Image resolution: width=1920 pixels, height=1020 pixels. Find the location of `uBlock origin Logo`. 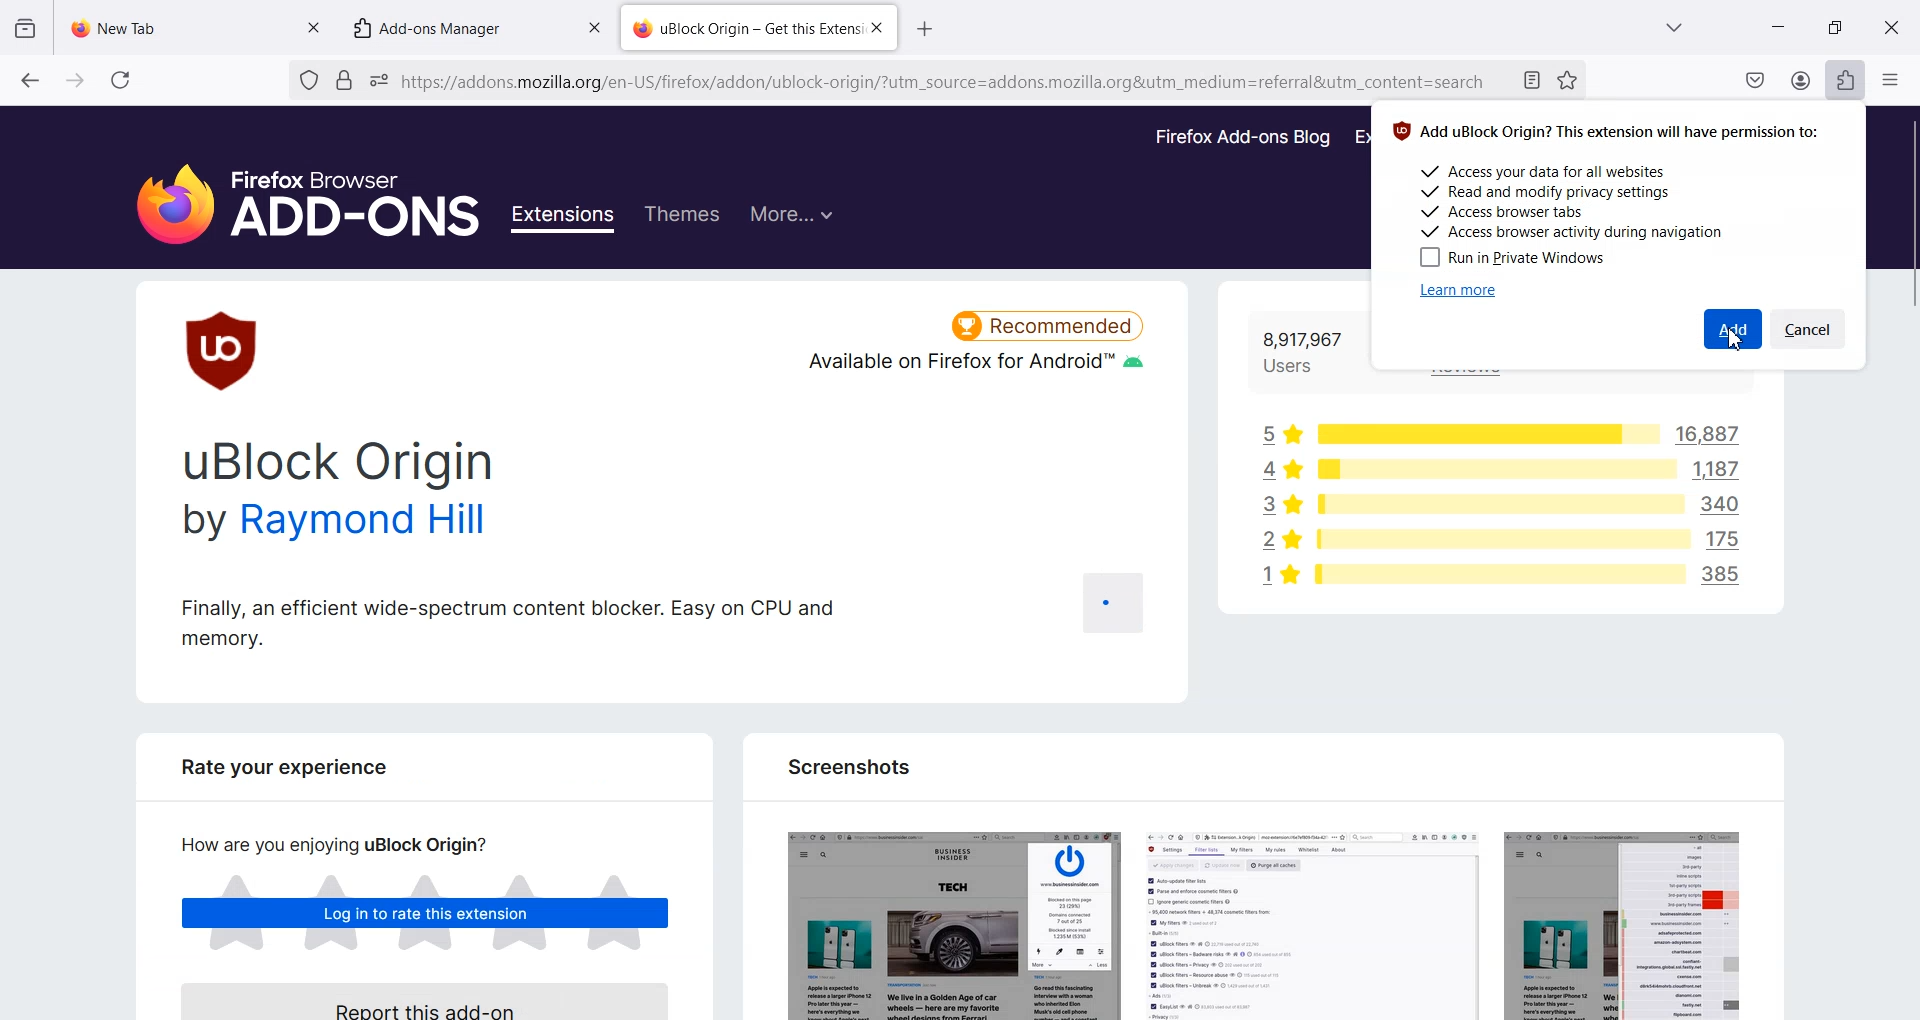

uBlock origin Logo is located at coordinates (224, 350).